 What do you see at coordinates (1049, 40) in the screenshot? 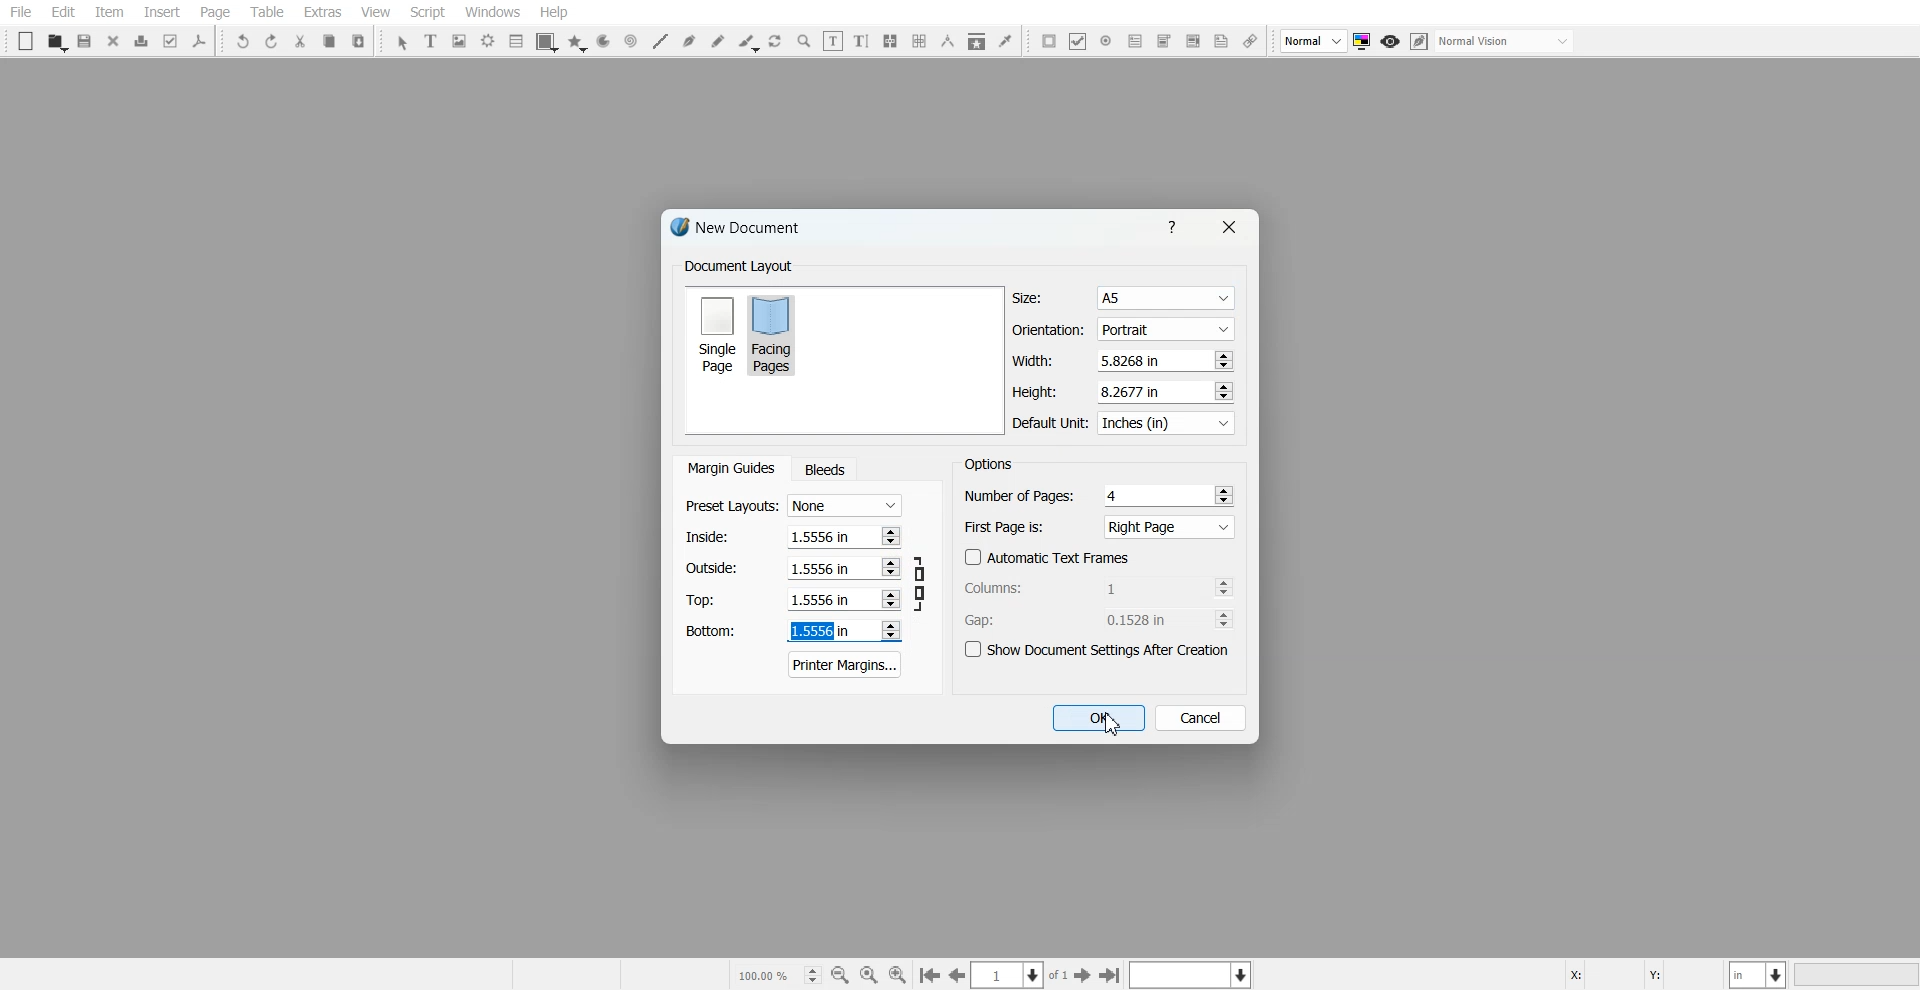
I see `PDF Push button` at bounding box center [1049, 40].